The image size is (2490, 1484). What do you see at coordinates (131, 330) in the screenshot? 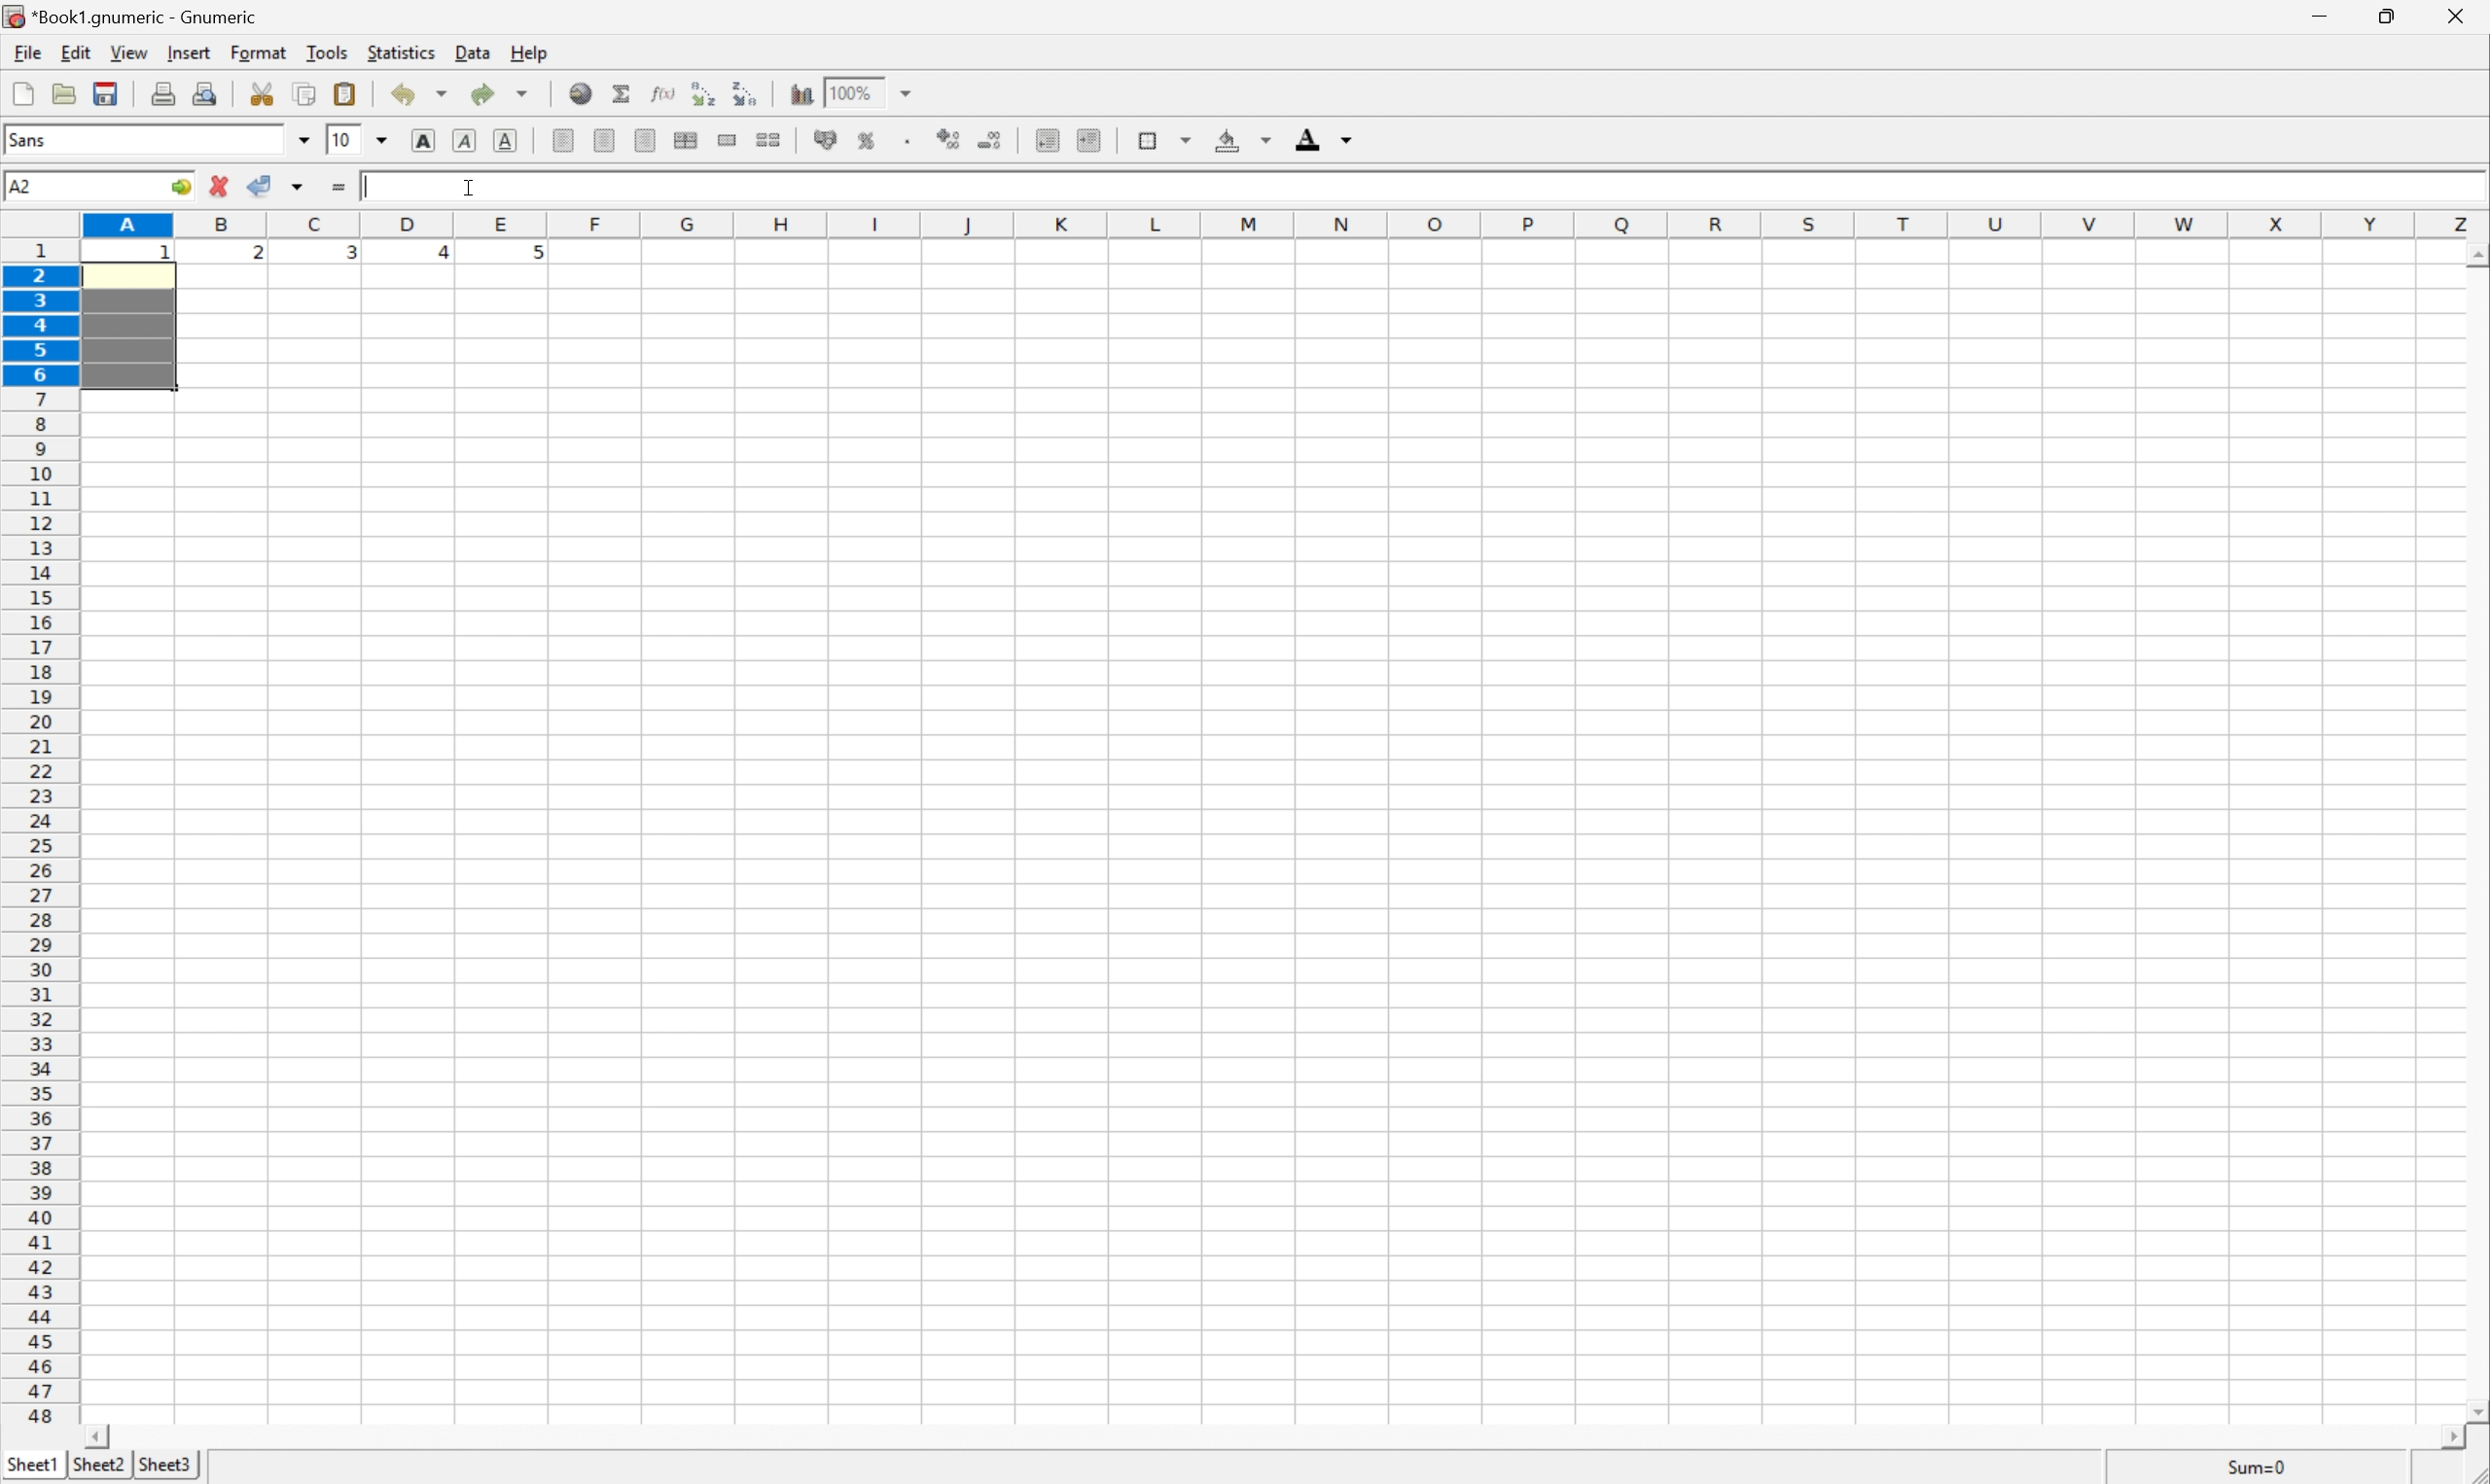
I see `selected cells` at bounding box center [131, 330].